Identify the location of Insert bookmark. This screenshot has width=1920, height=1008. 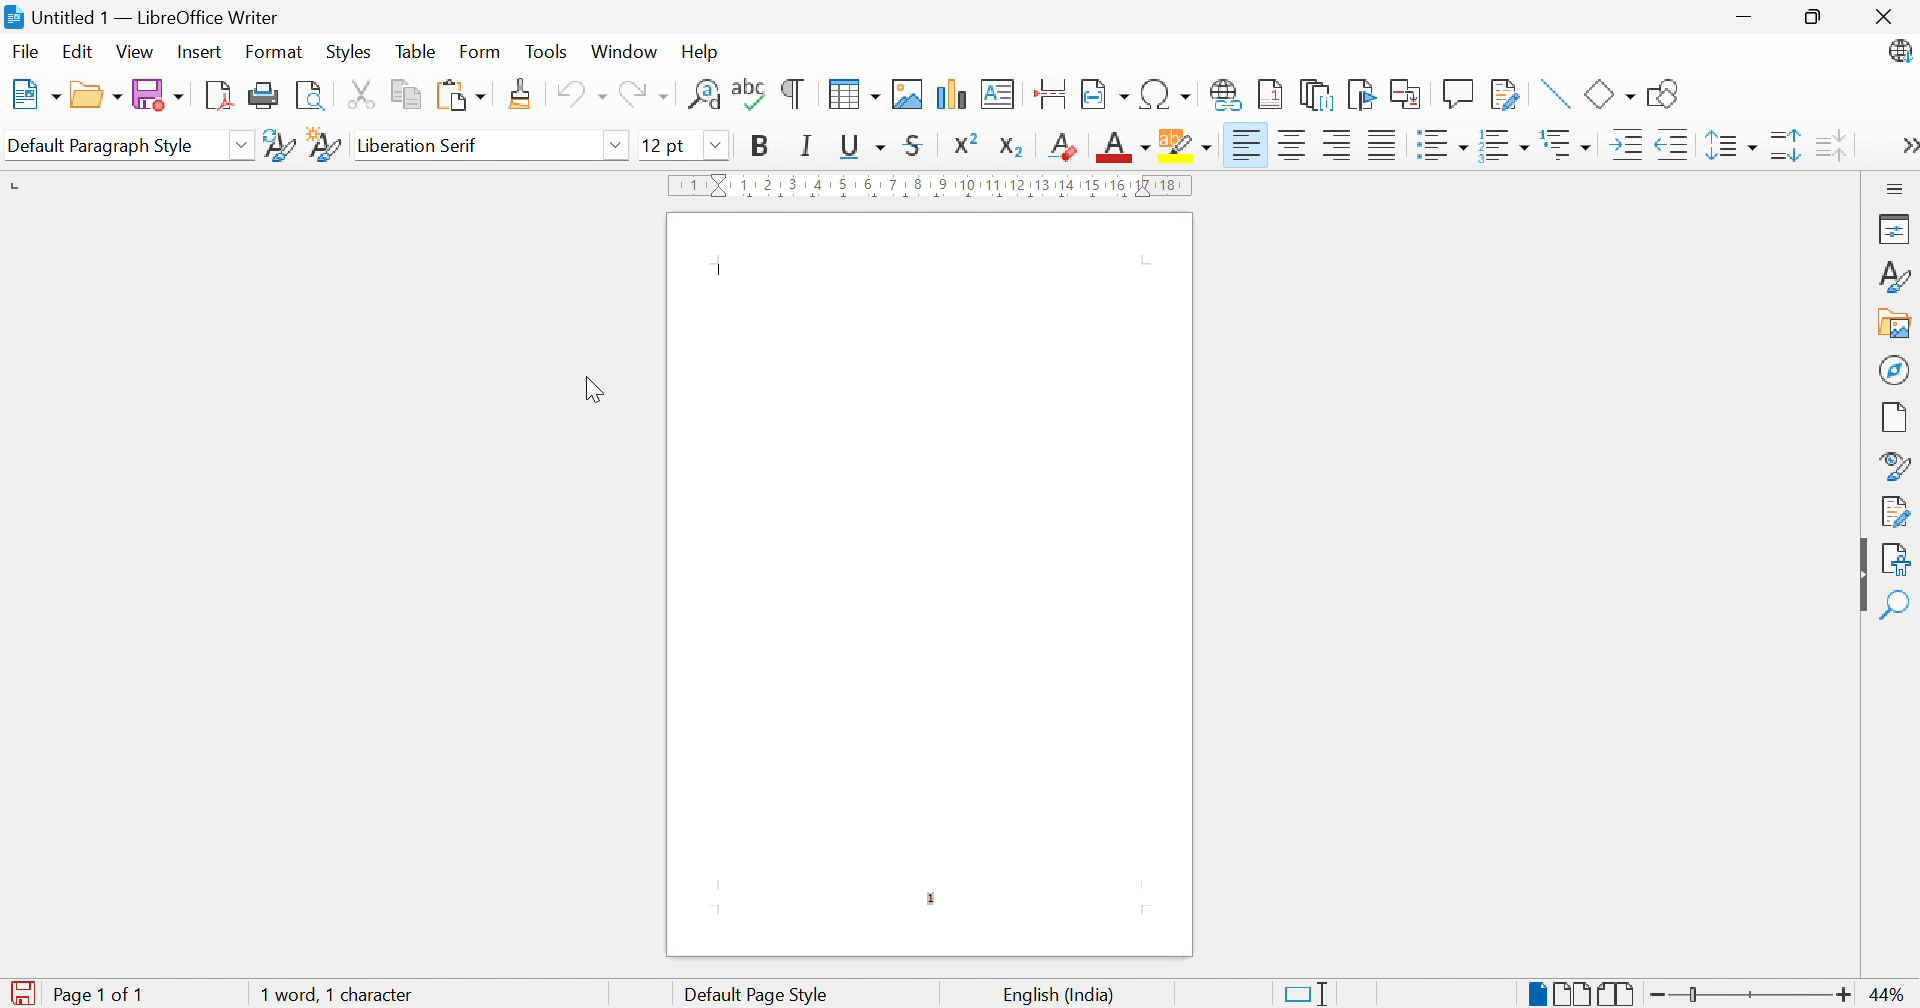
(1361, 95).